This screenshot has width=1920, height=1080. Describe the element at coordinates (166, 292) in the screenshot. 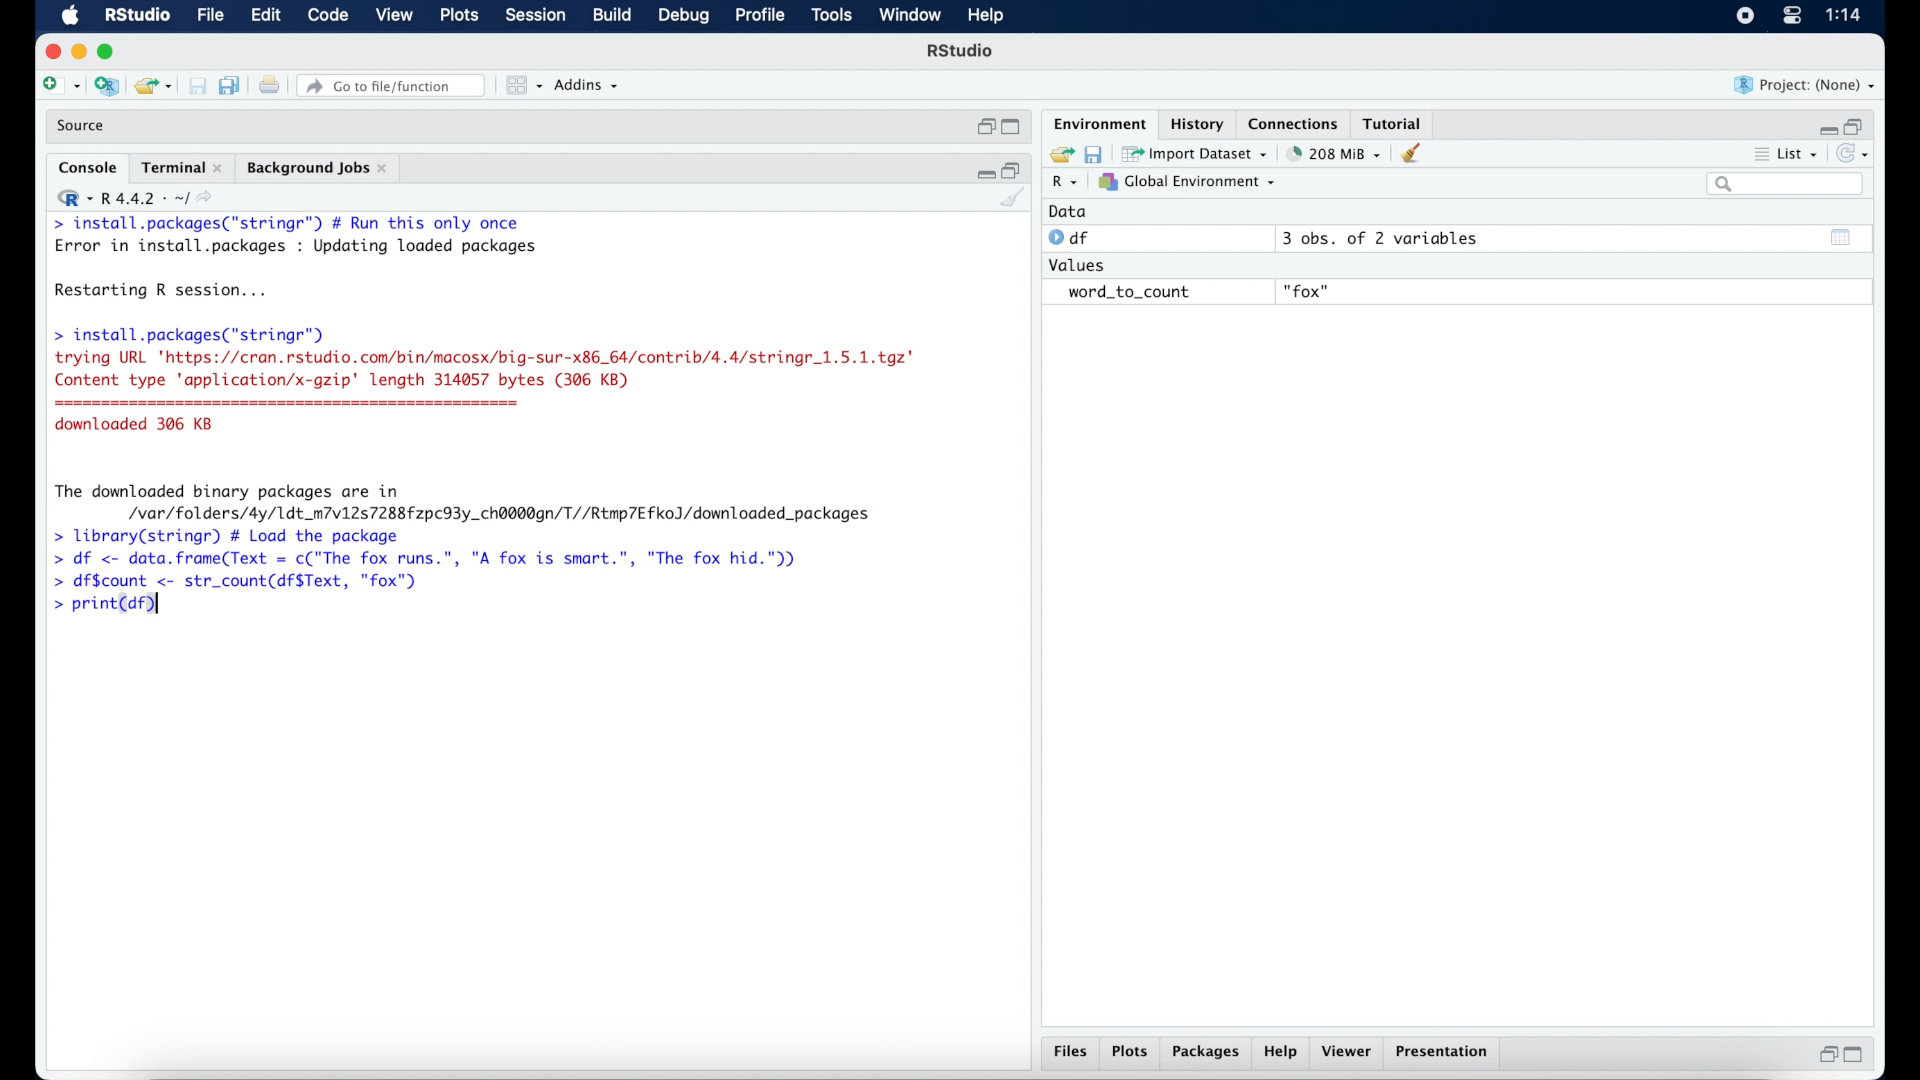

I see `Restarting R session...` at that location.